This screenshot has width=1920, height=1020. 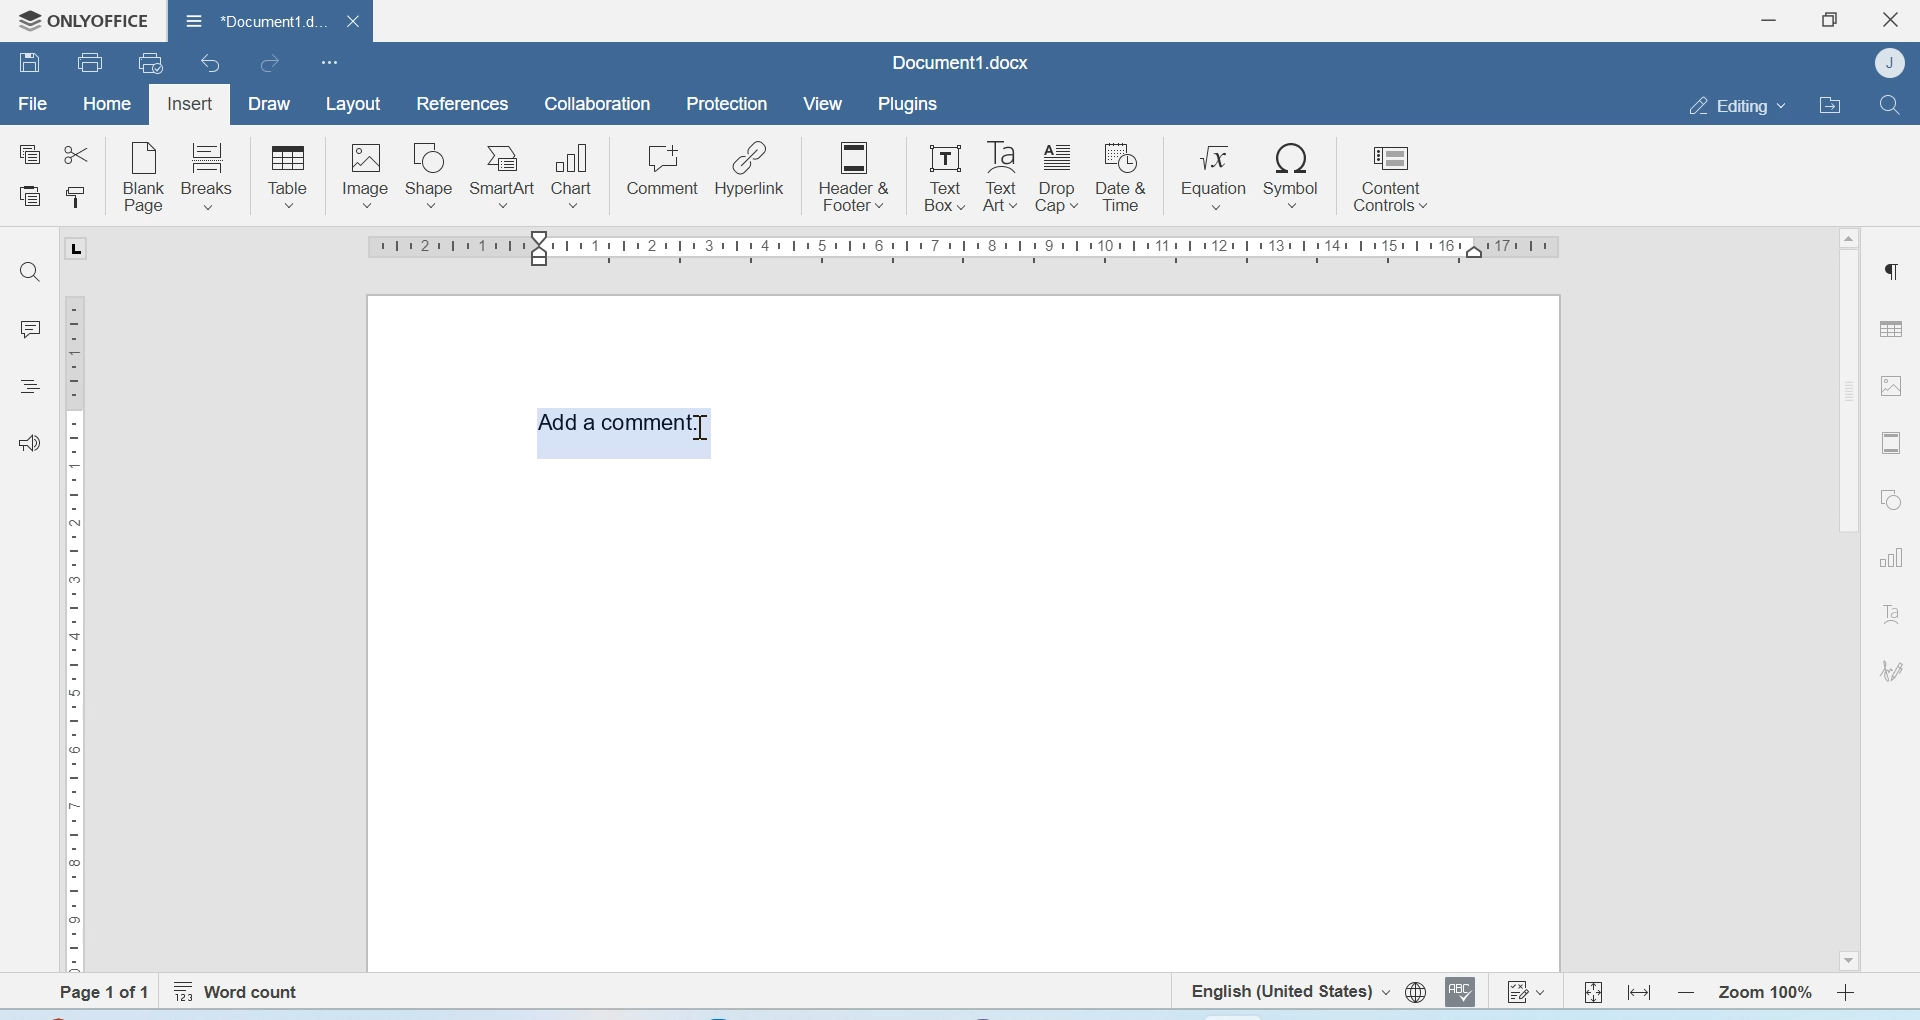 What do you see at coordinates (1847, 992) in the screenshot?
I see `Zoom in` at bounding box center [1847, 992].